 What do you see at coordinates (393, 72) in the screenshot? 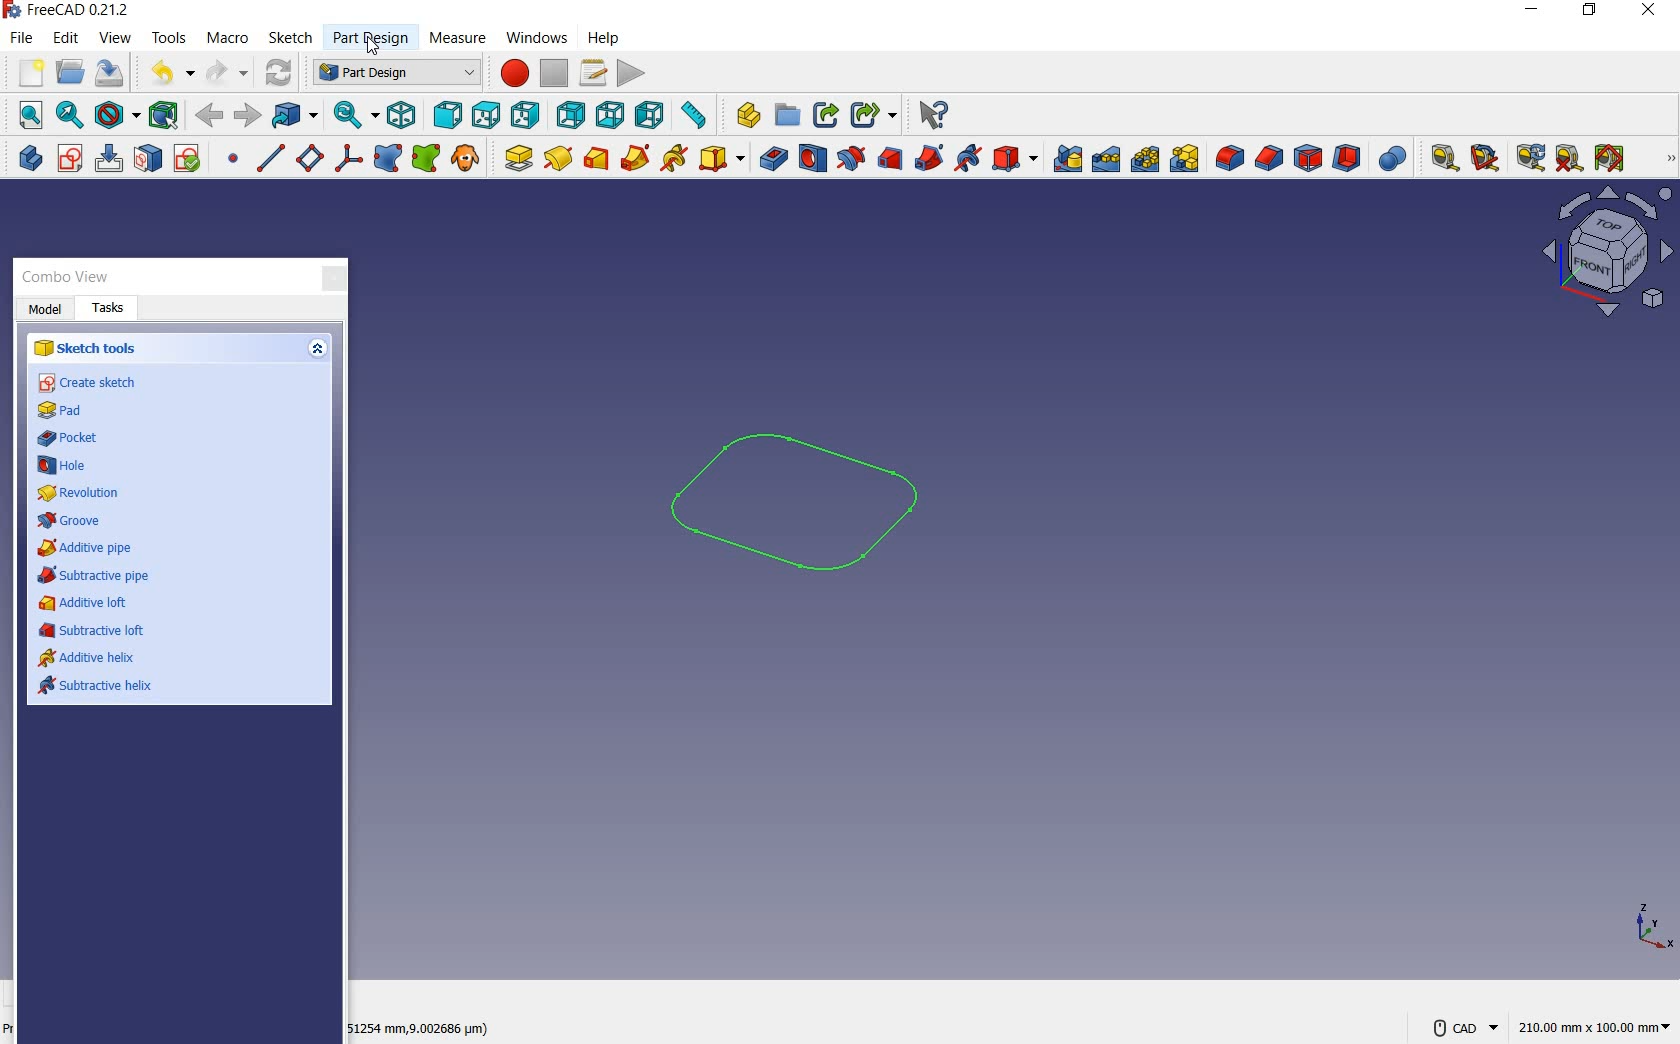
I see `switch between workbenches` at bounding box center [393, 72].